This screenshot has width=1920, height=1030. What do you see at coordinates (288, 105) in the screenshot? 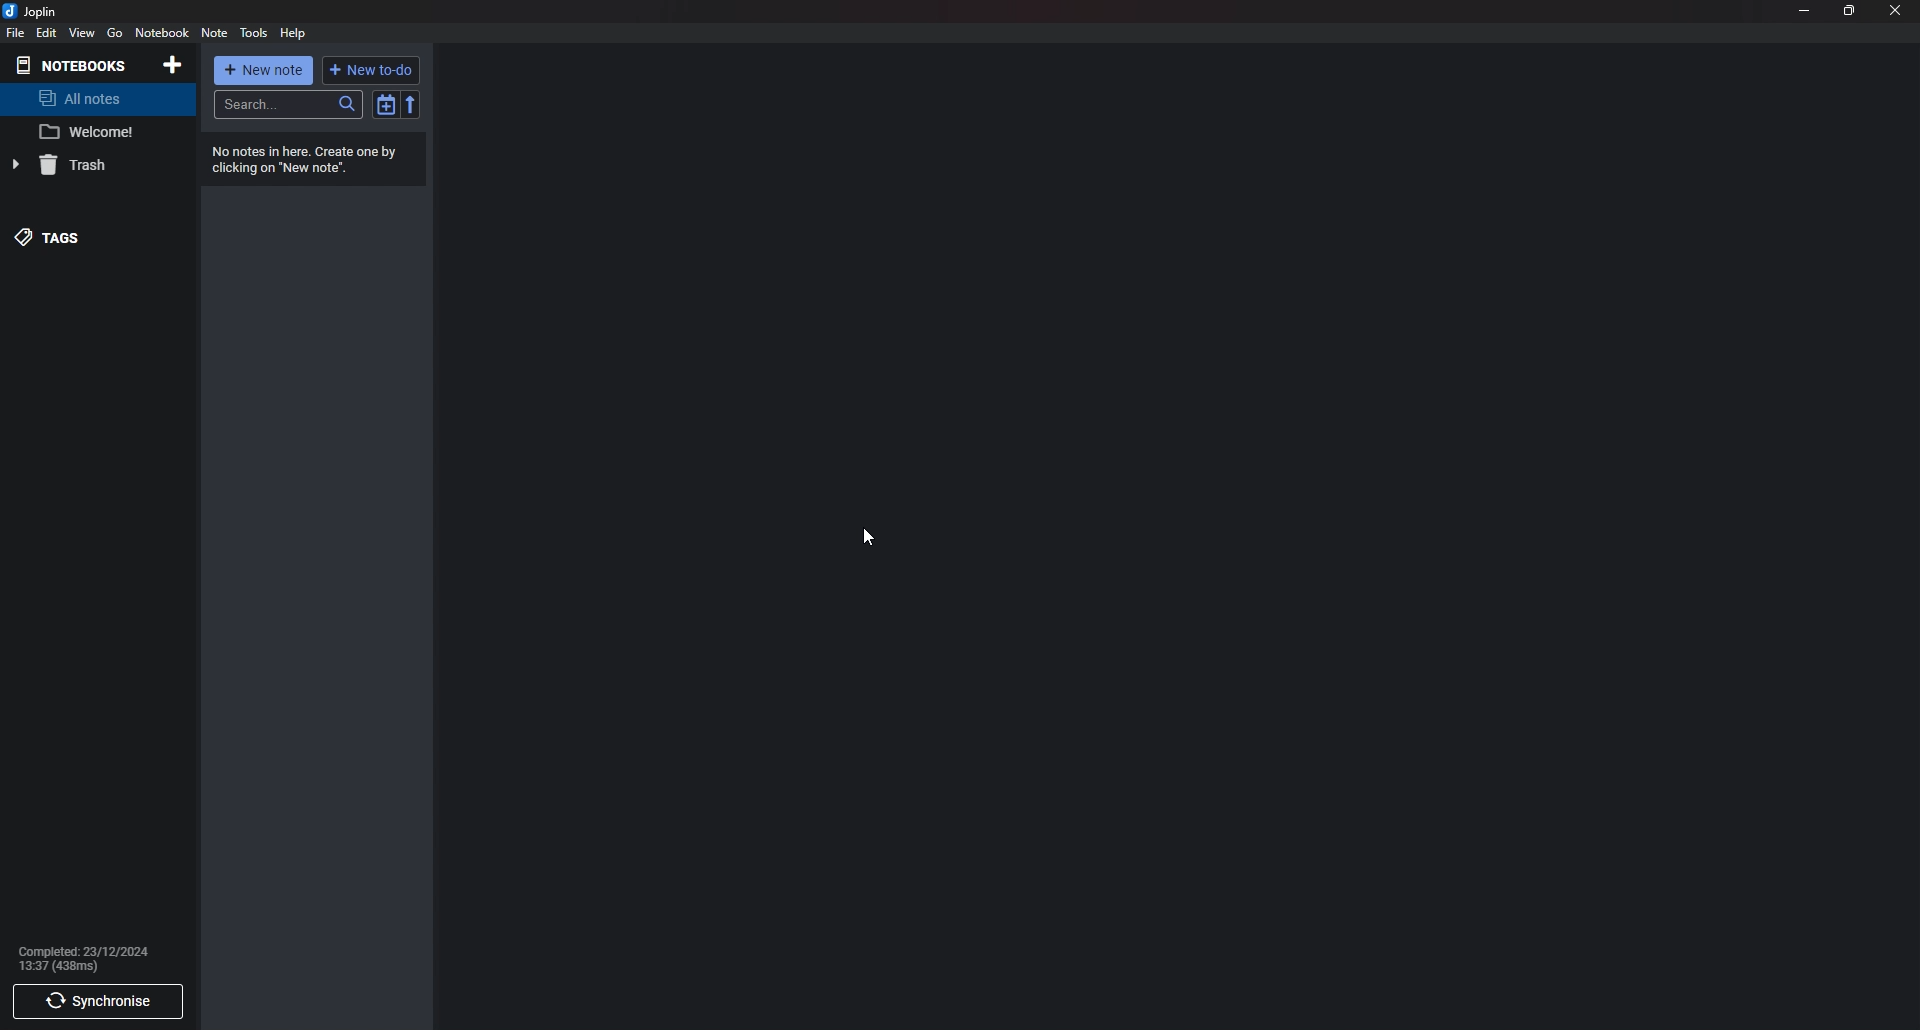
I see `Search` at bounding box center [288, 105].